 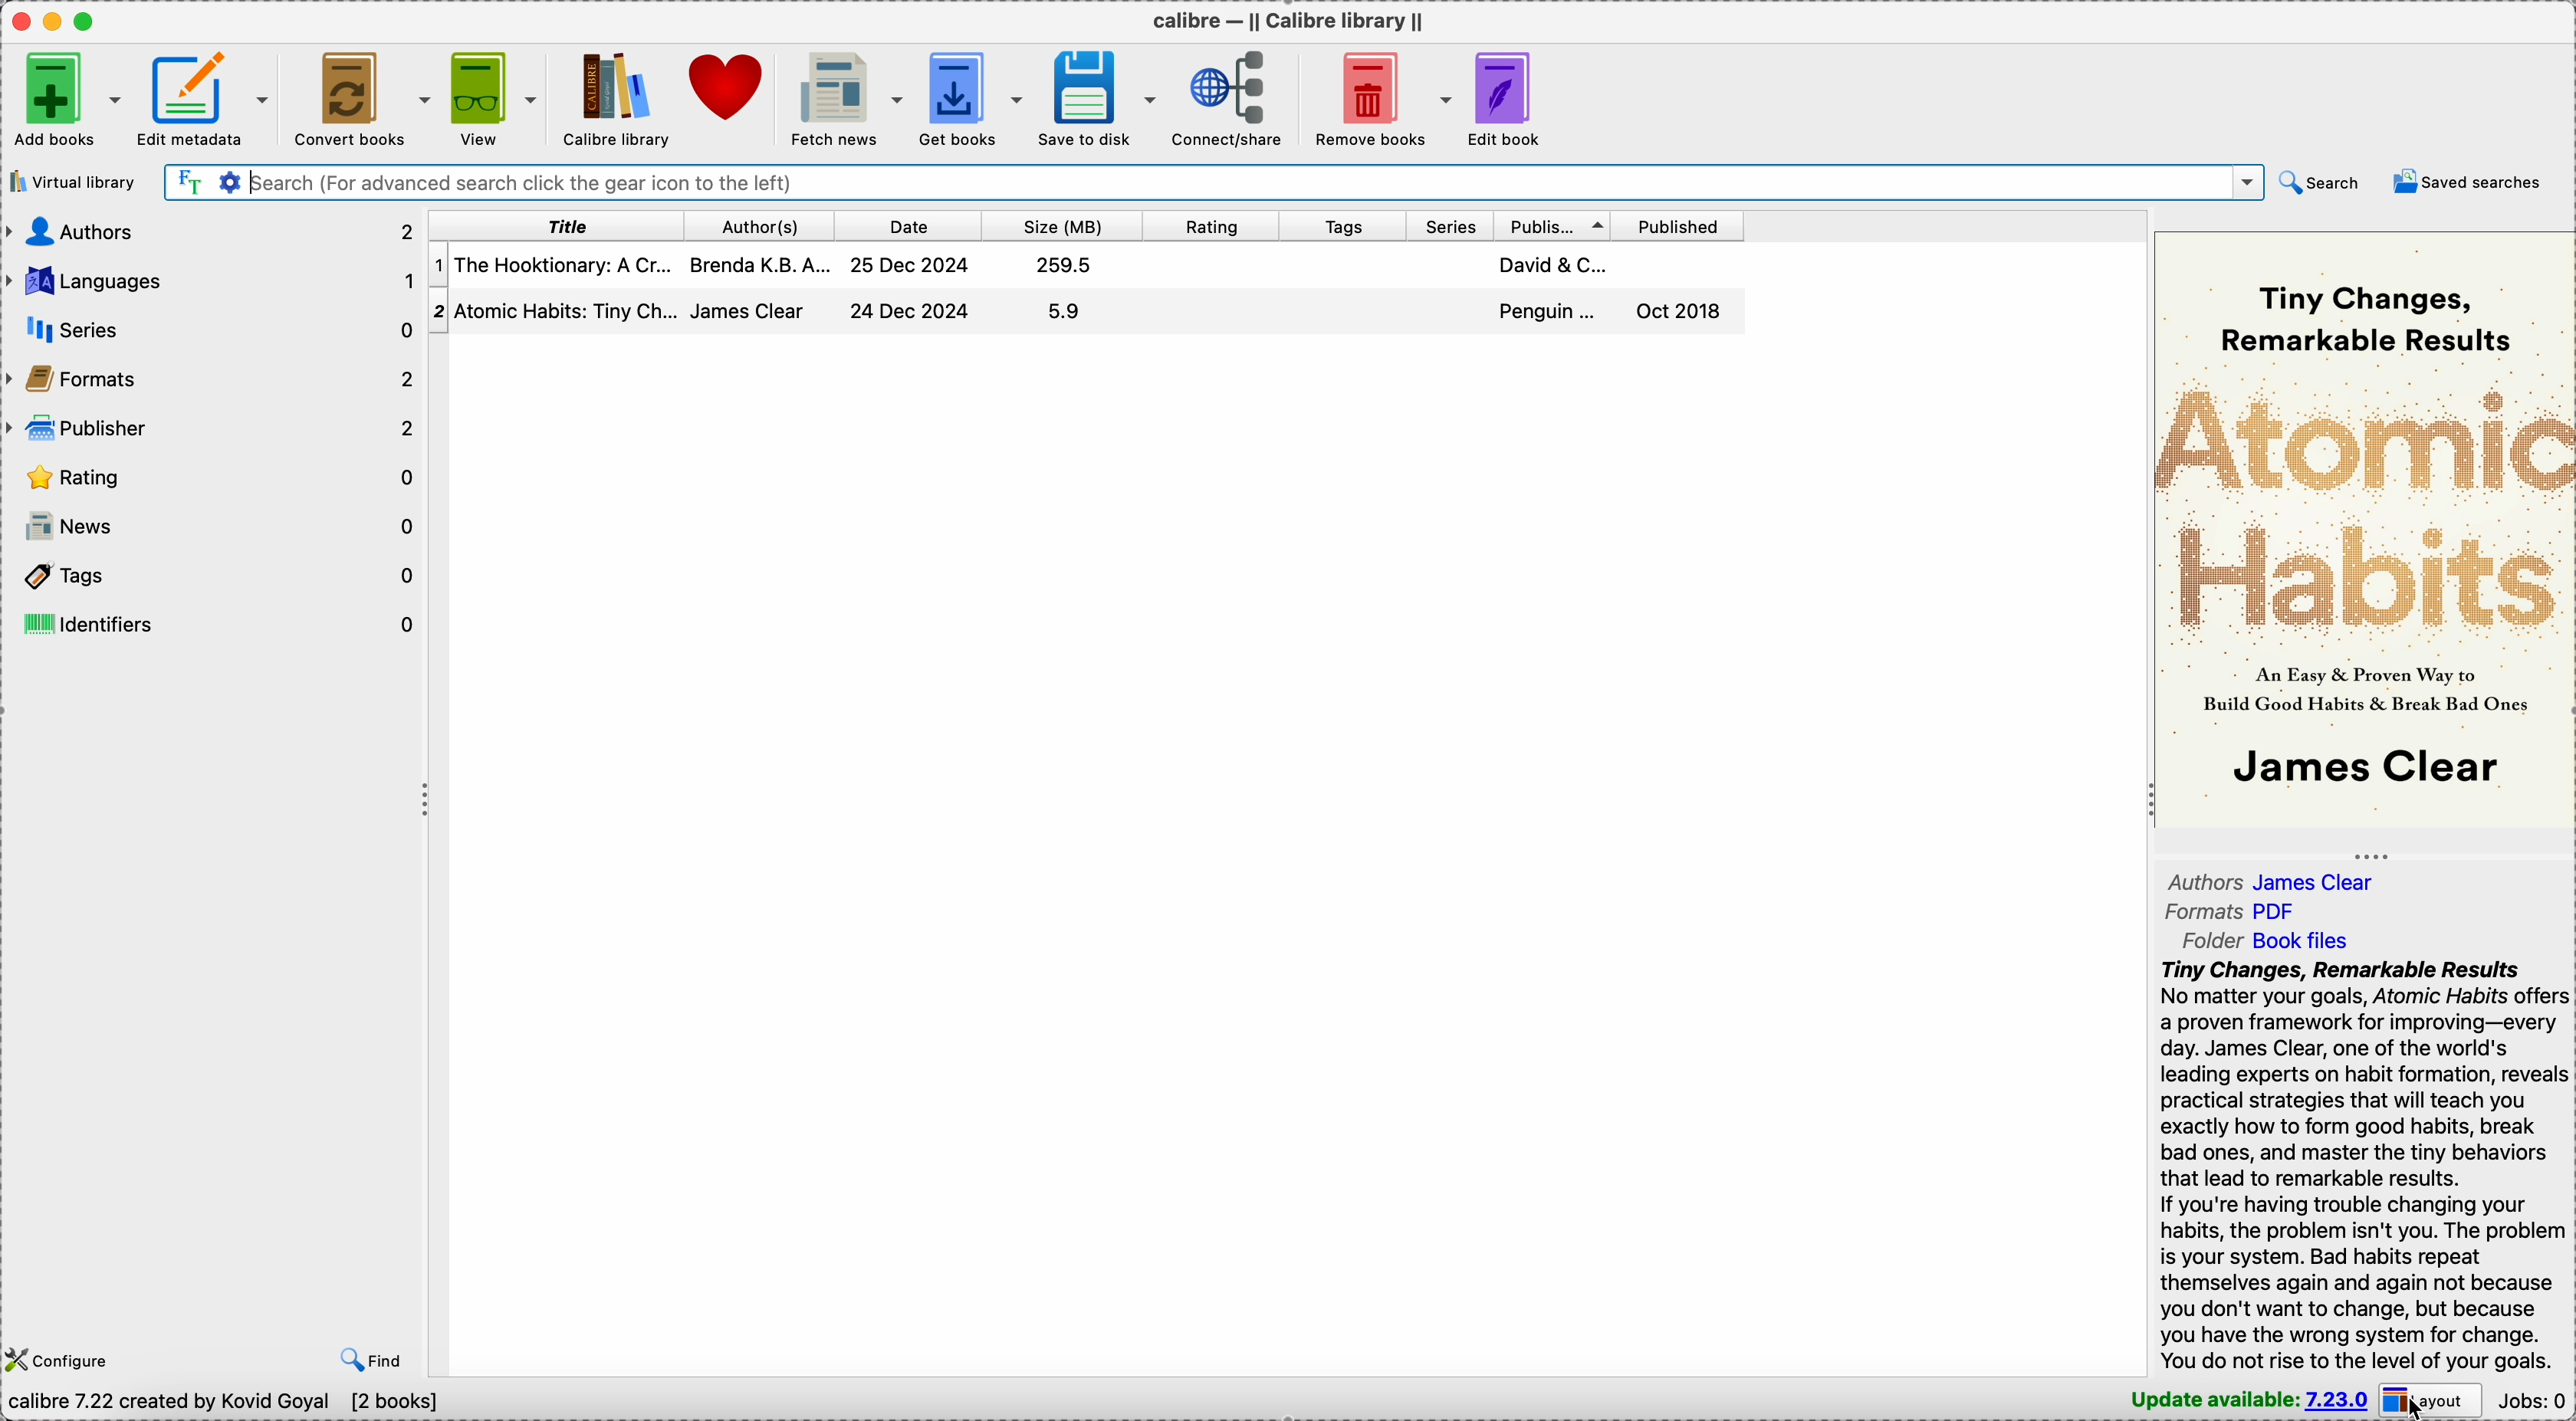 I want to click on folder Book files, so click(x=2267, y=940).